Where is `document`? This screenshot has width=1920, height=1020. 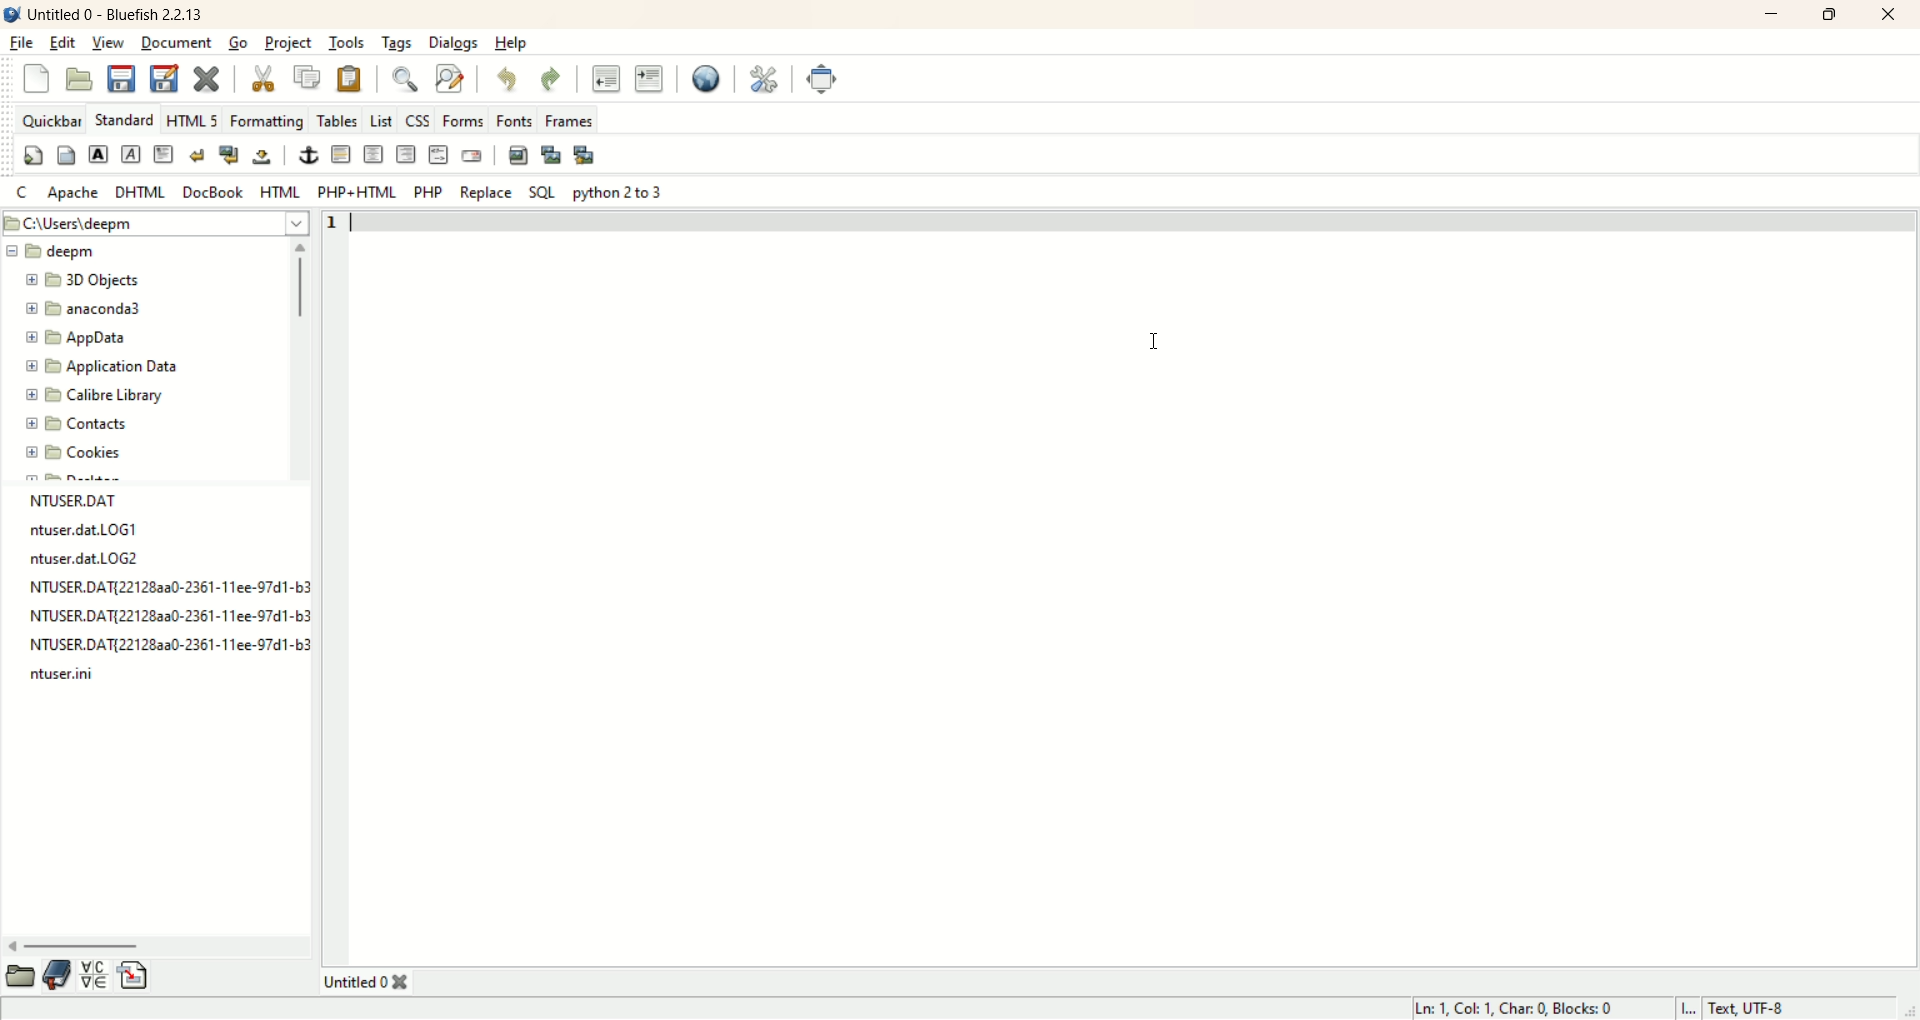 document is located at coordinates (177, 41).